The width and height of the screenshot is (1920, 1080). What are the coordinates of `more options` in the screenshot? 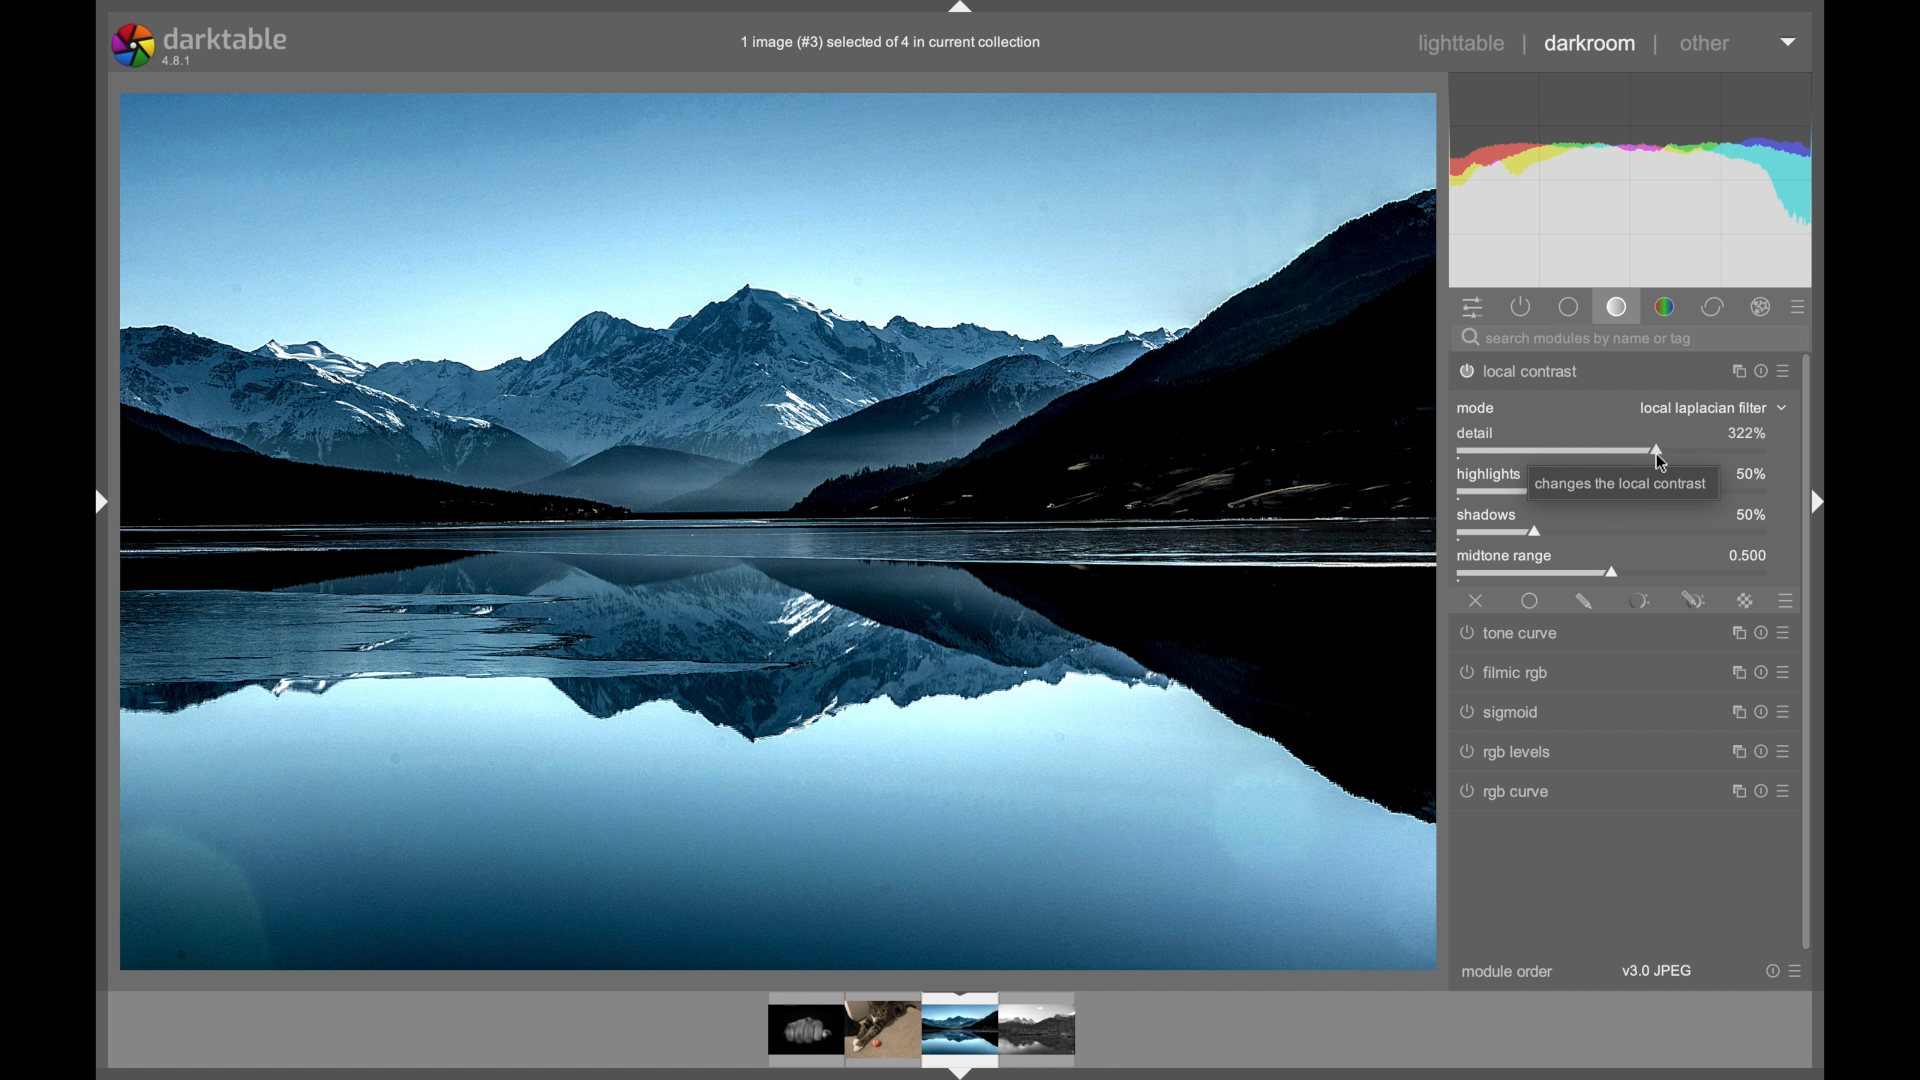 It's located at (1760, 752).